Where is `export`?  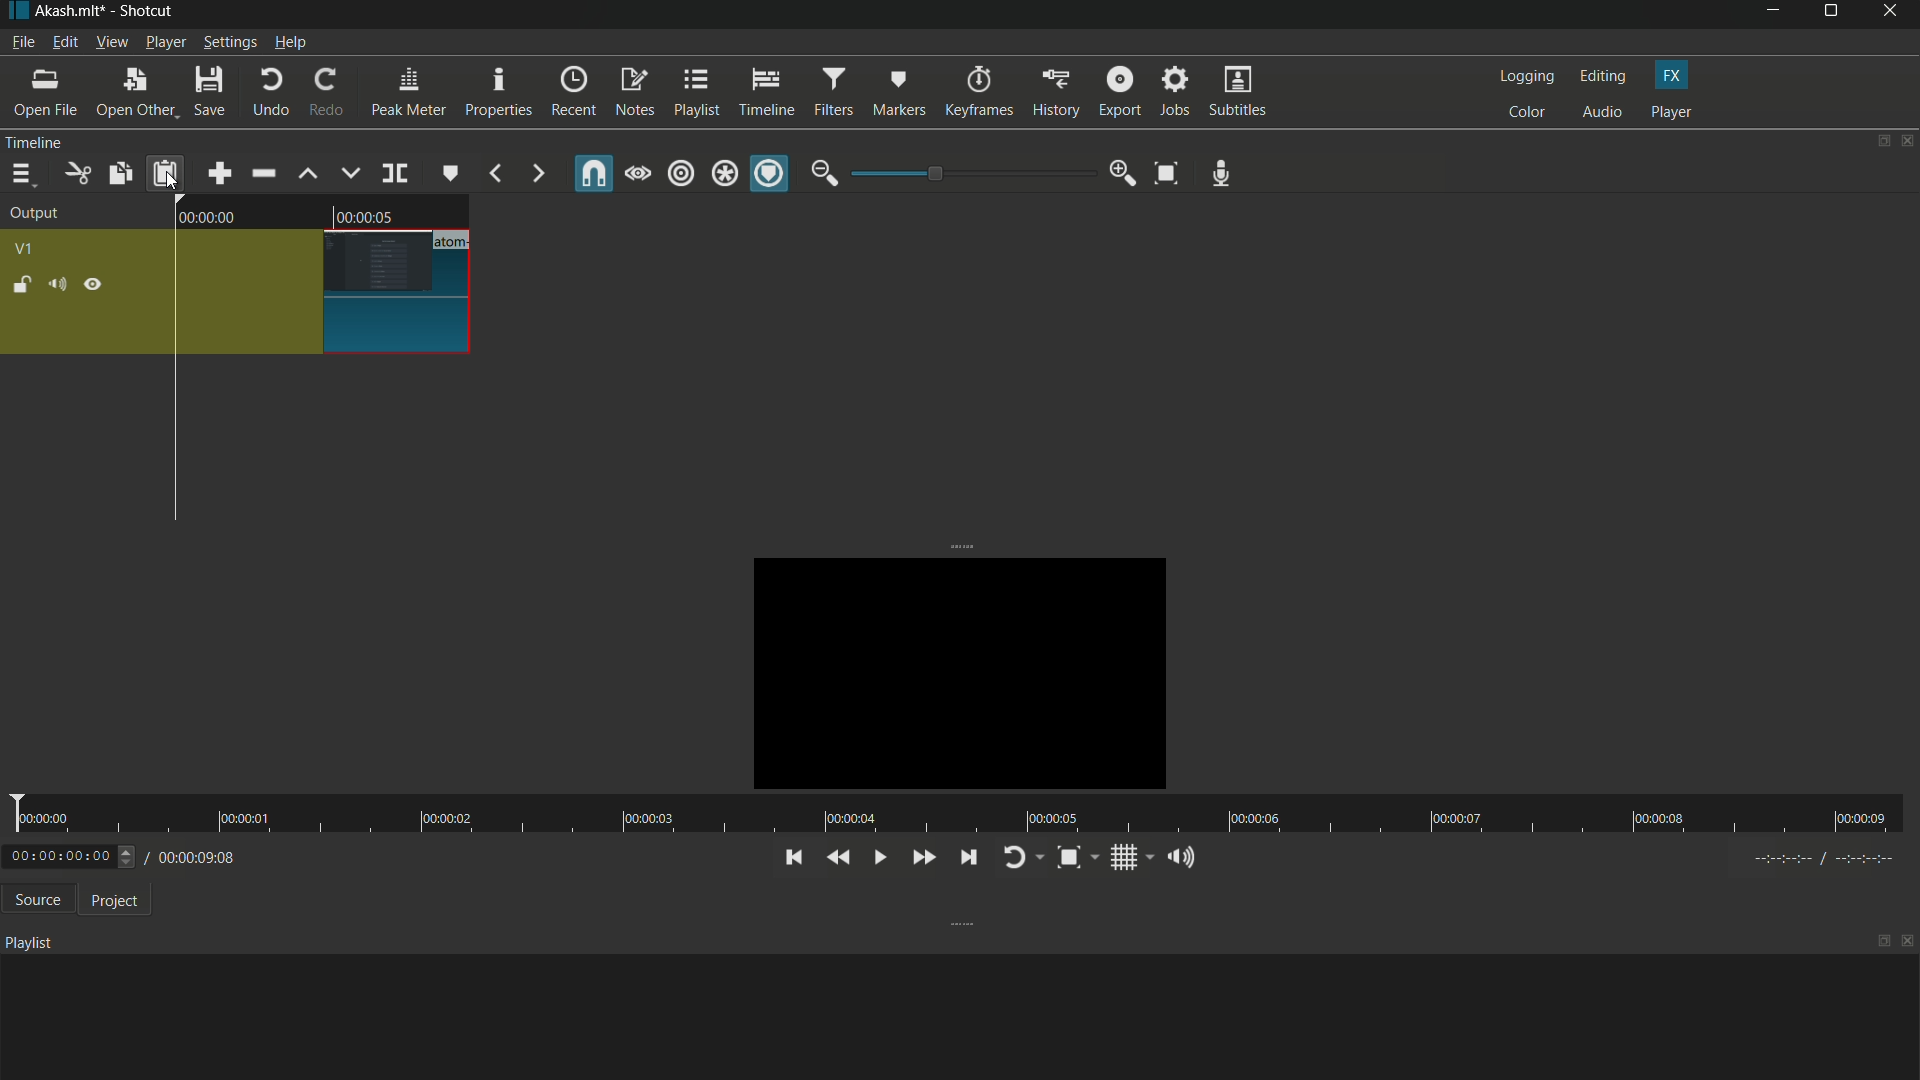 export is located at coordinates (1117, 92).